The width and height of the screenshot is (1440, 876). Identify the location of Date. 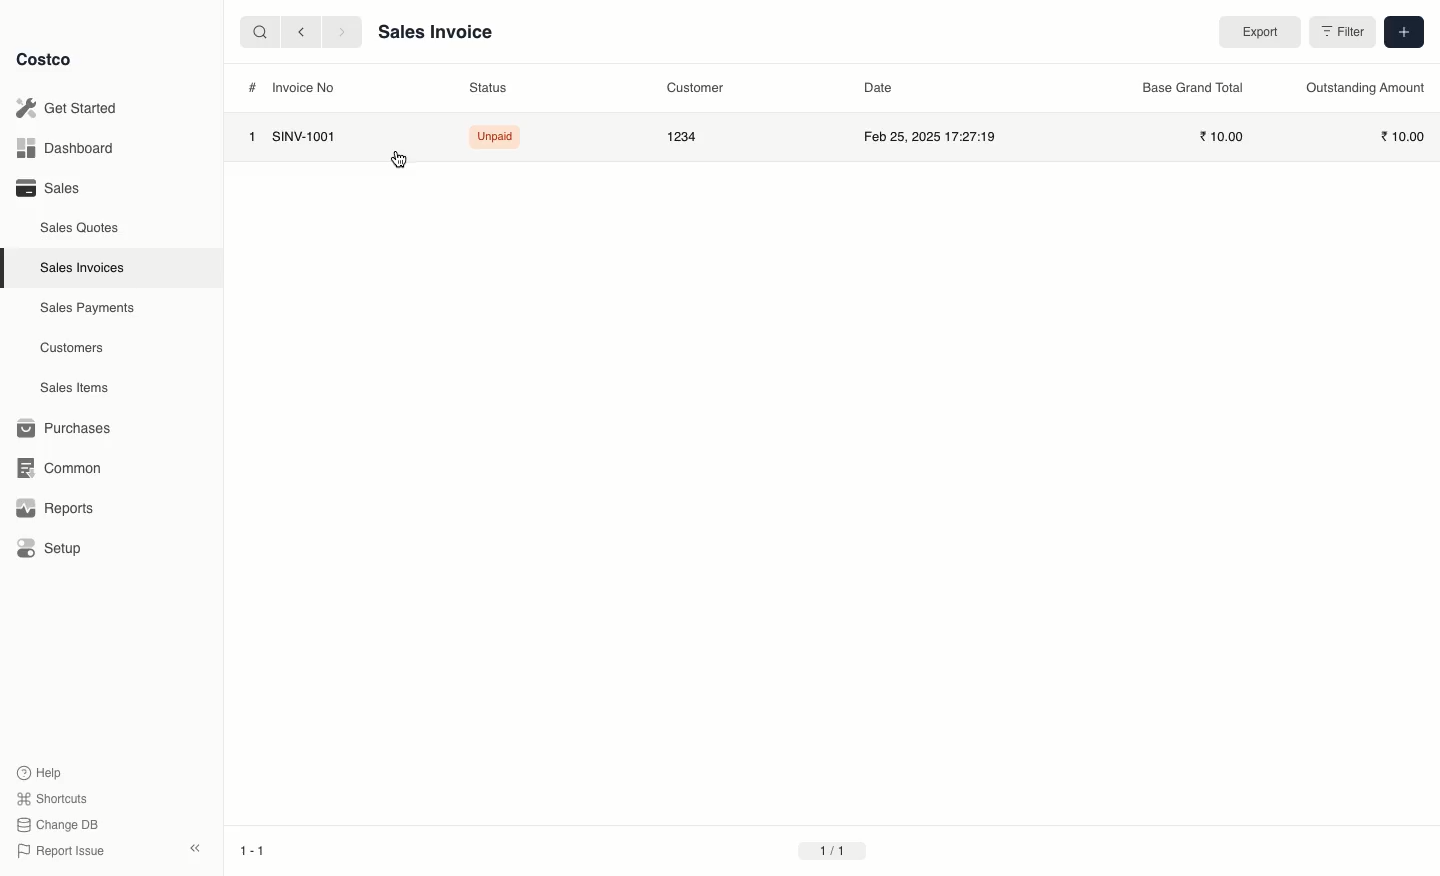
(877, 88).